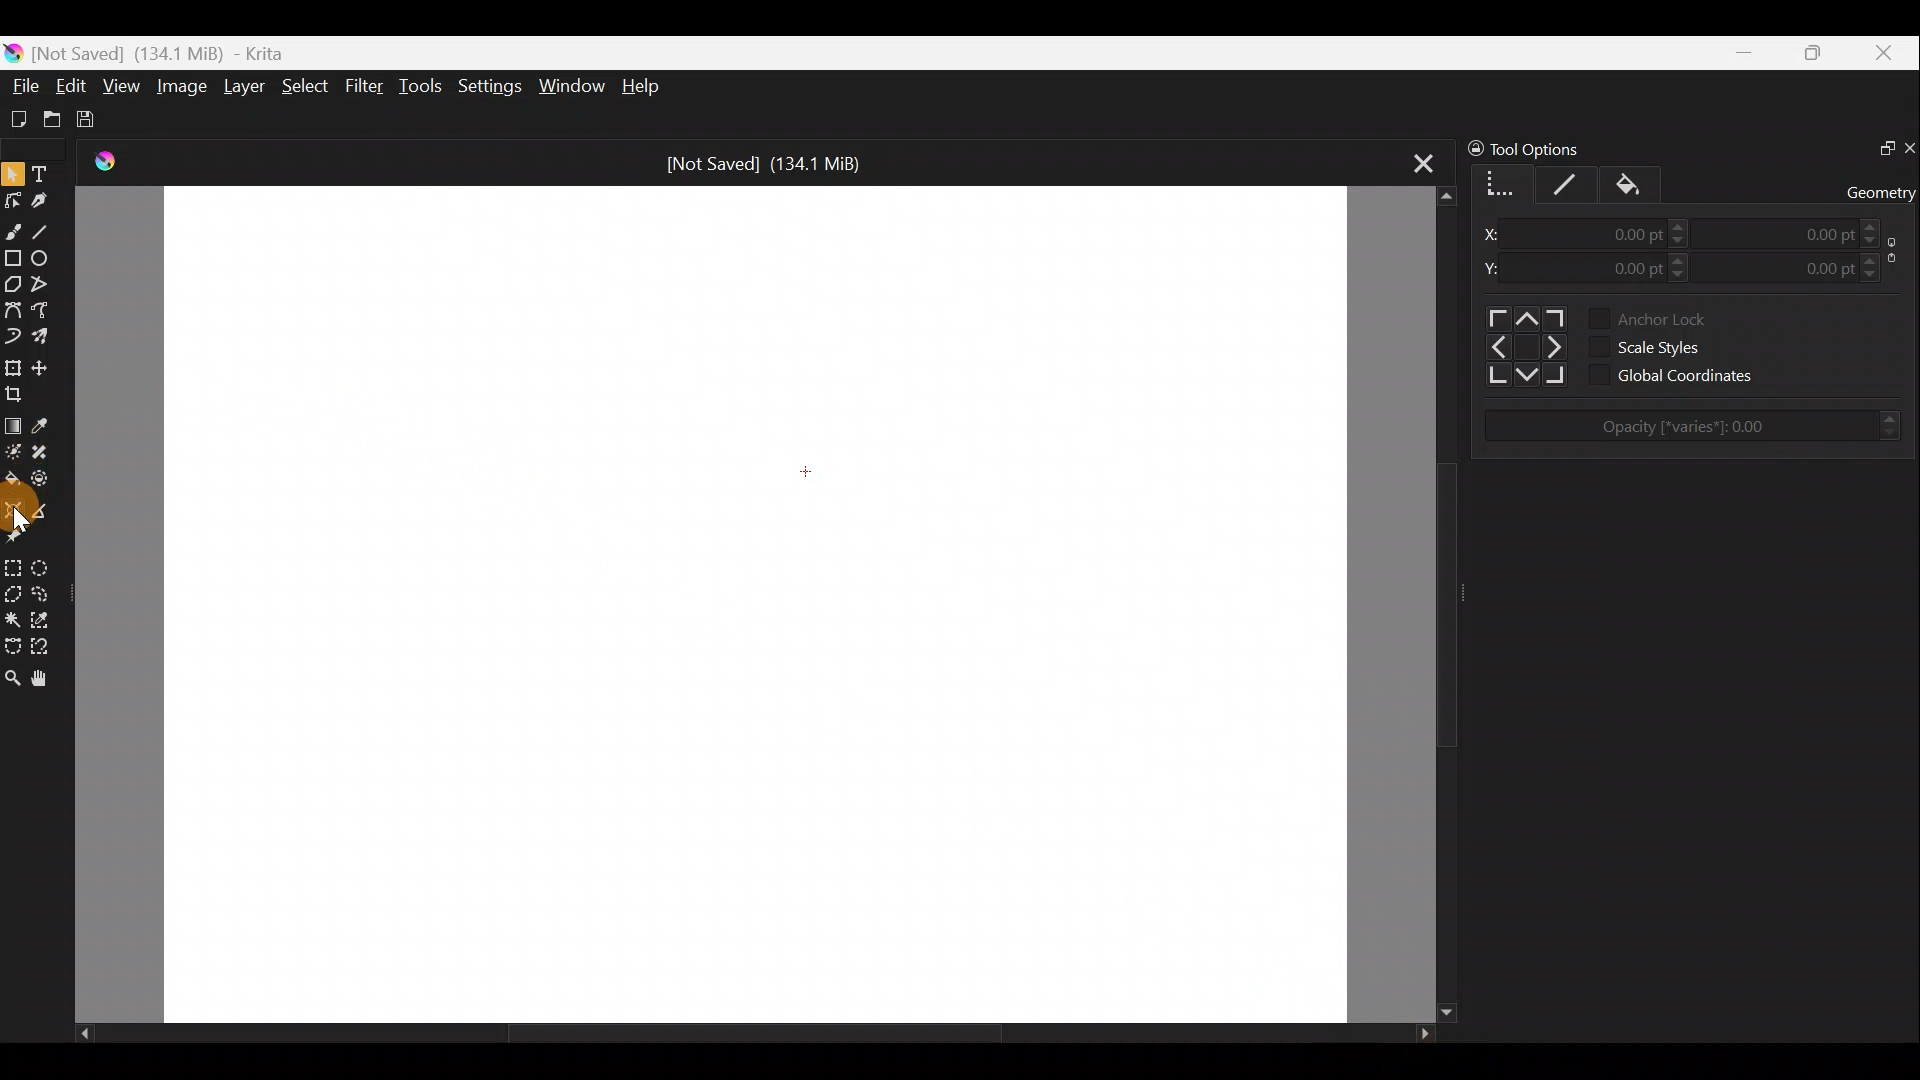 This screenshot has width=1920, height=1080. What do you see at coordinates (1746, 52) in the screenshot?
I see `Minimize` at bounding box center [1746, 52].